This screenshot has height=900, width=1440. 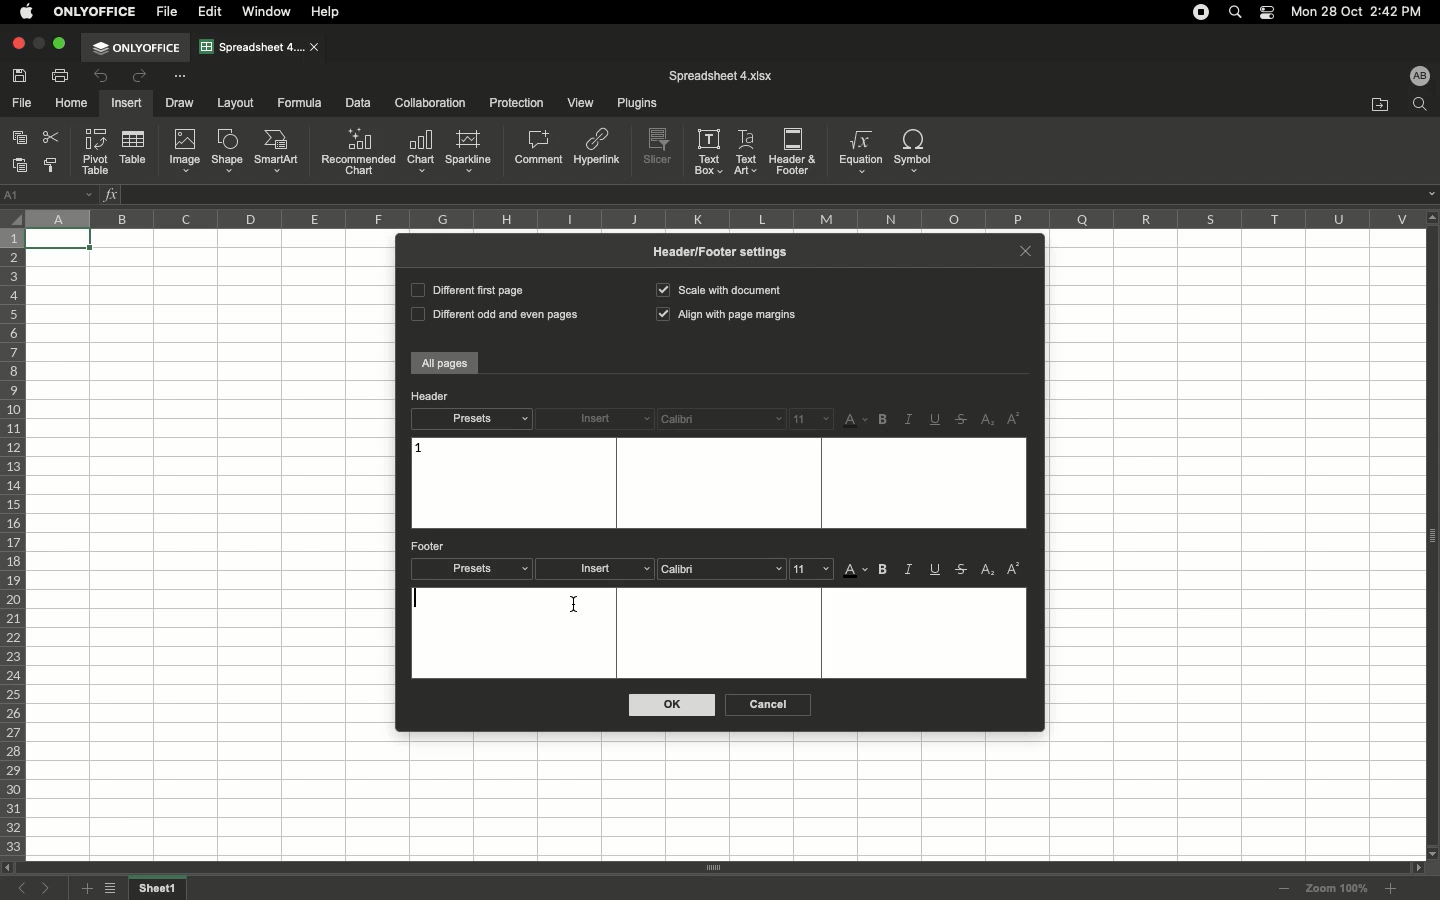 I want to click on Zoom out, so click(x=1285, y=890).